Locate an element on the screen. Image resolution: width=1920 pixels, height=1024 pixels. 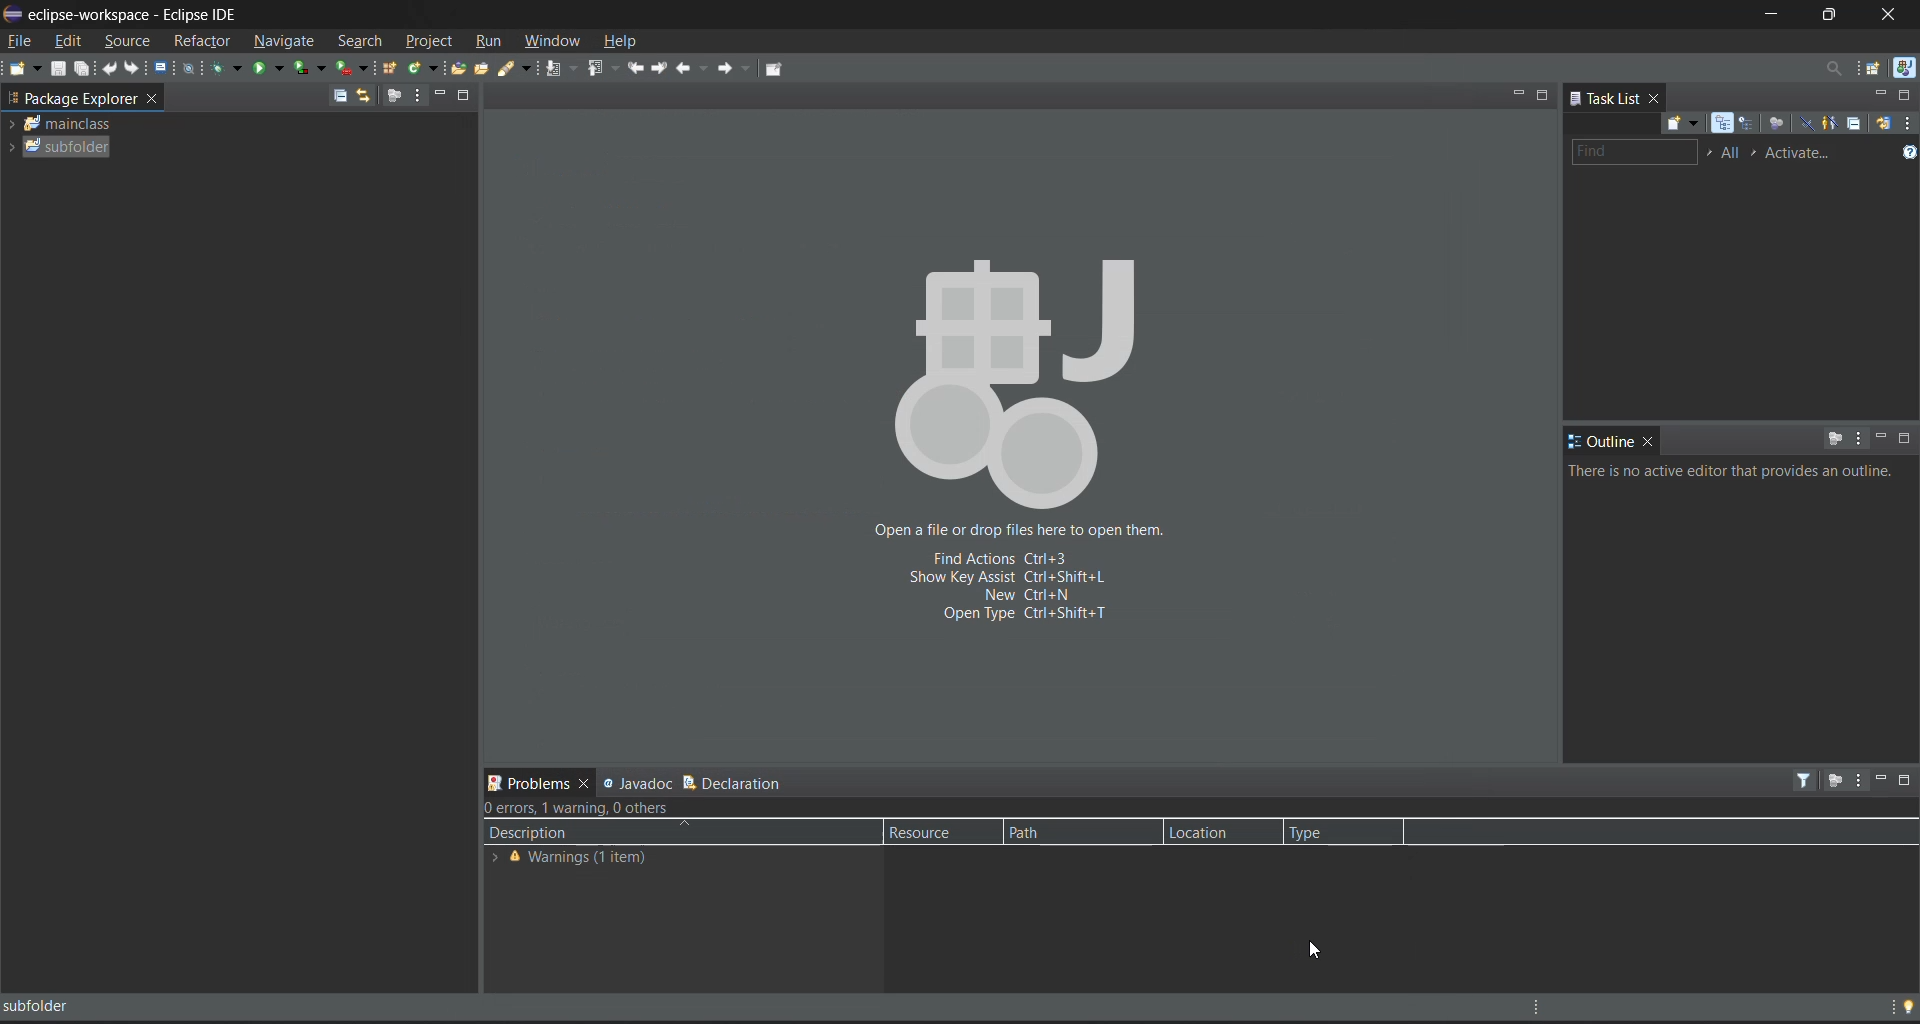
minimize is located at coordinates (1880, 439).